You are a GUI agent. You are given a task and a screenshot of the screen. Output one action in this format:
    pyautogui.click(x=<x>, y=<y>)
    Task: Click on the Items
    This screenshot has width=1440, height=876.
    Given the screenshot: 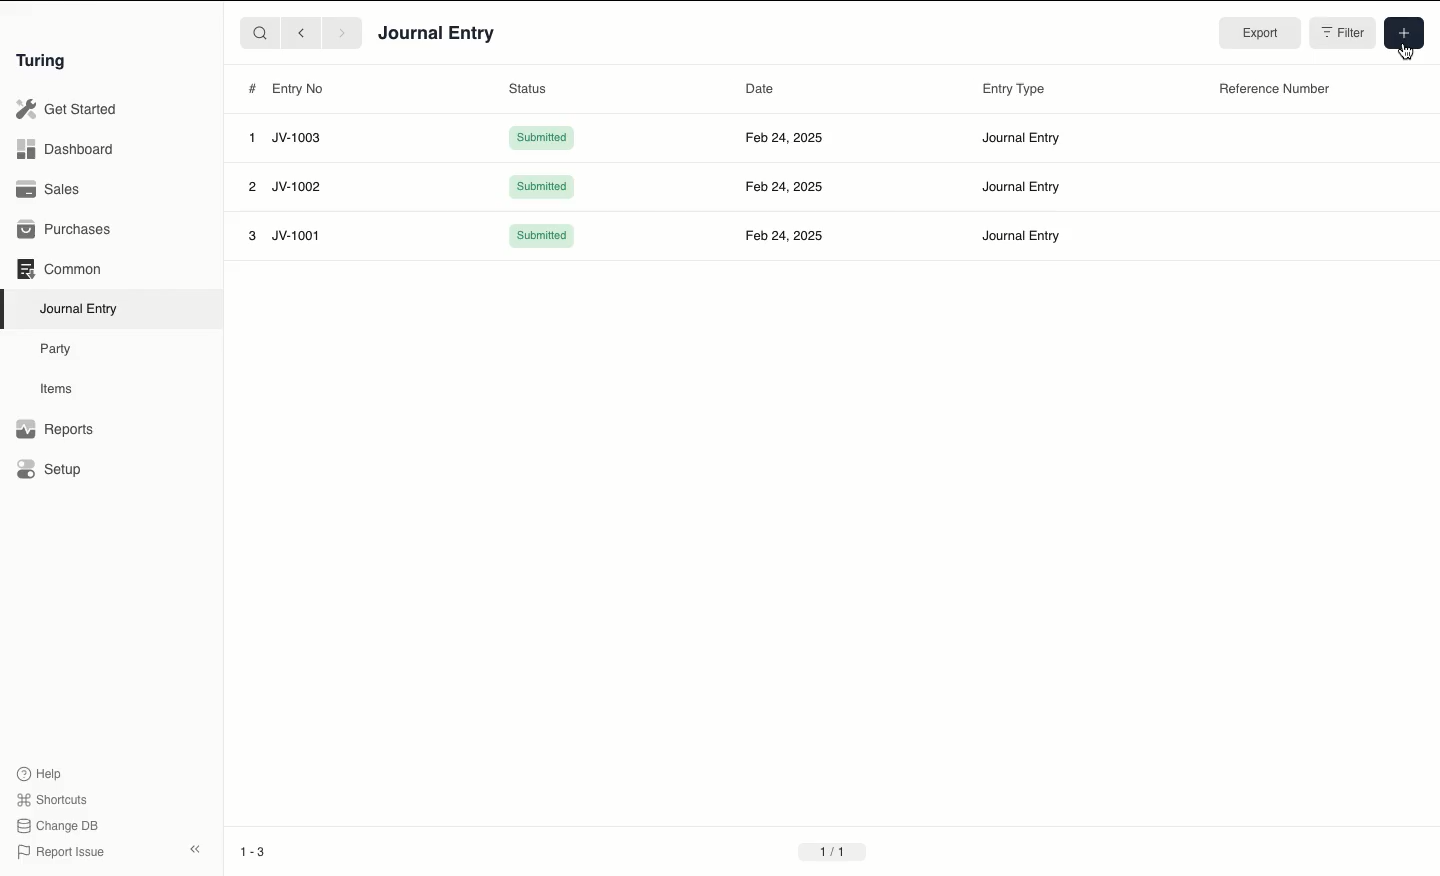 What is the action you would take?
    pyautogui.click(x=57, y=388)
    